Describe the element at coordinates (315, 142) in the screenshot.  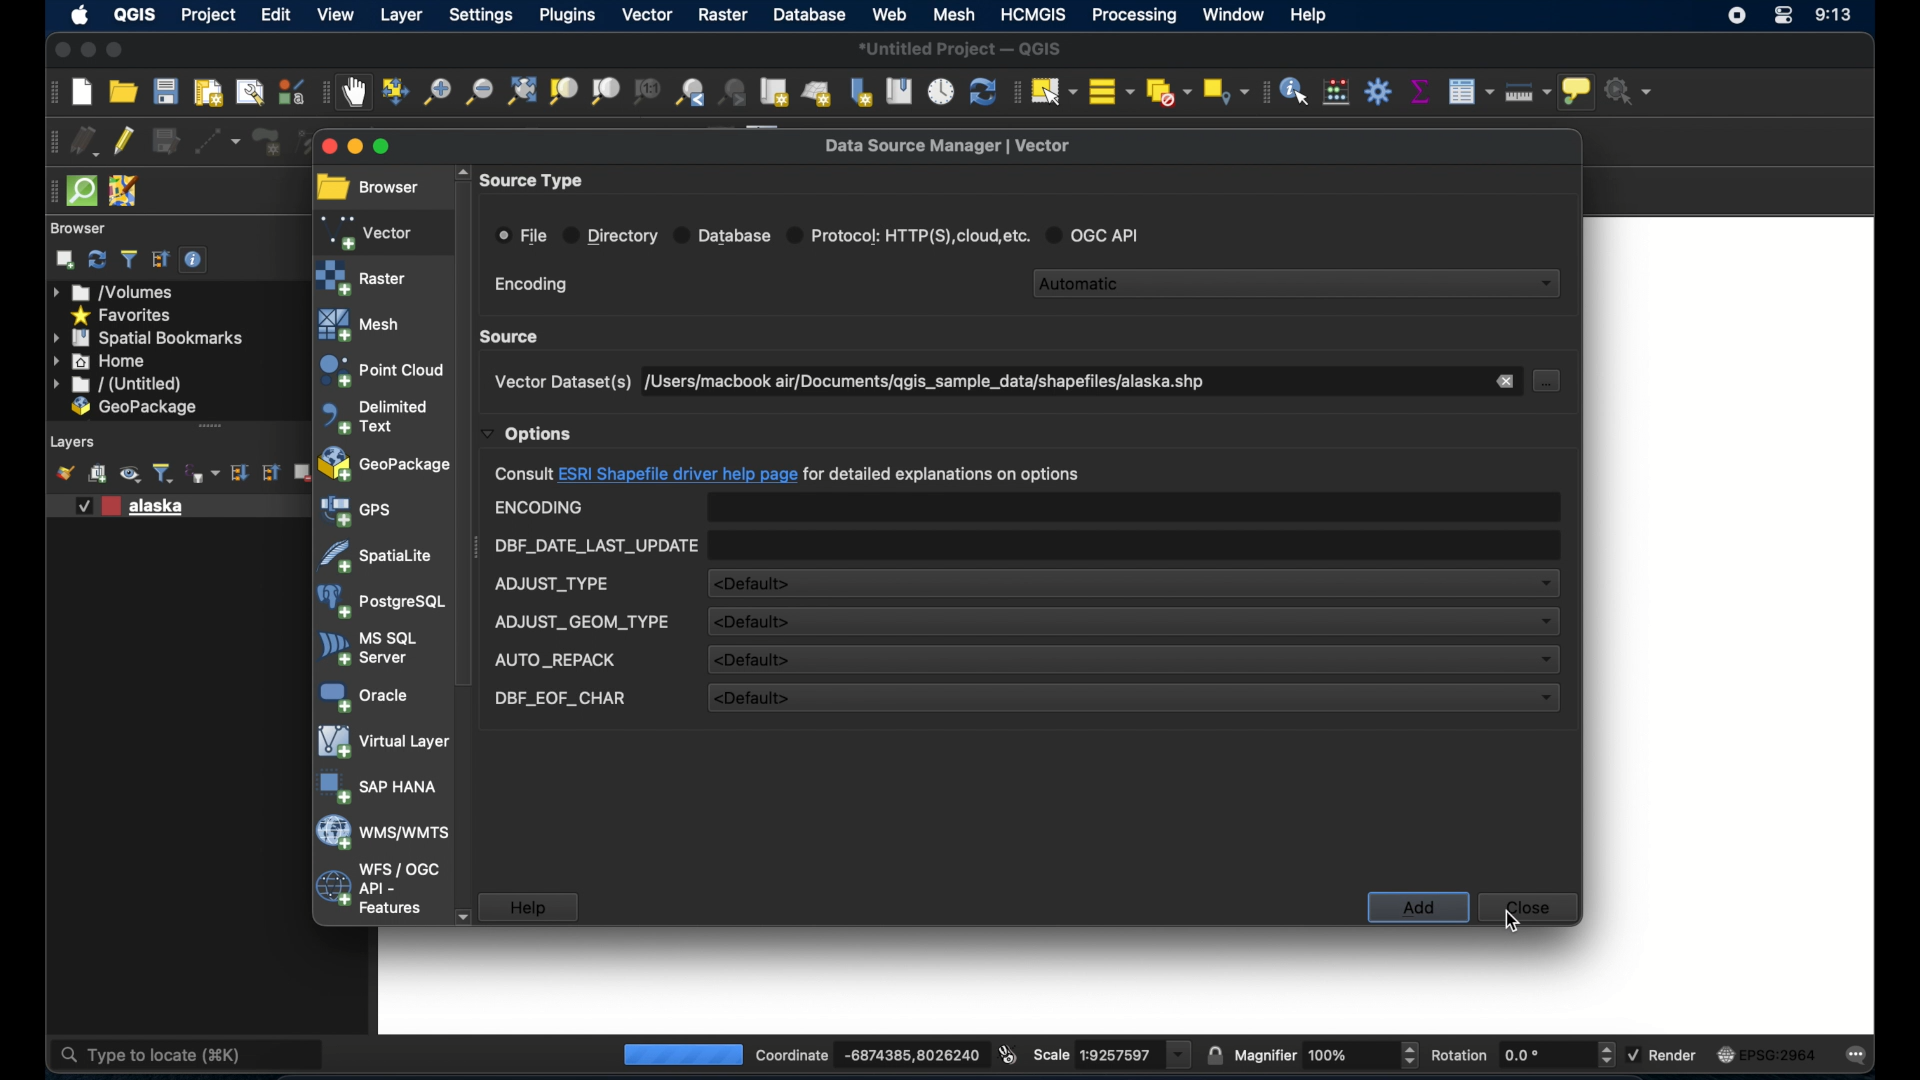
I see `vertex tool` at that location.